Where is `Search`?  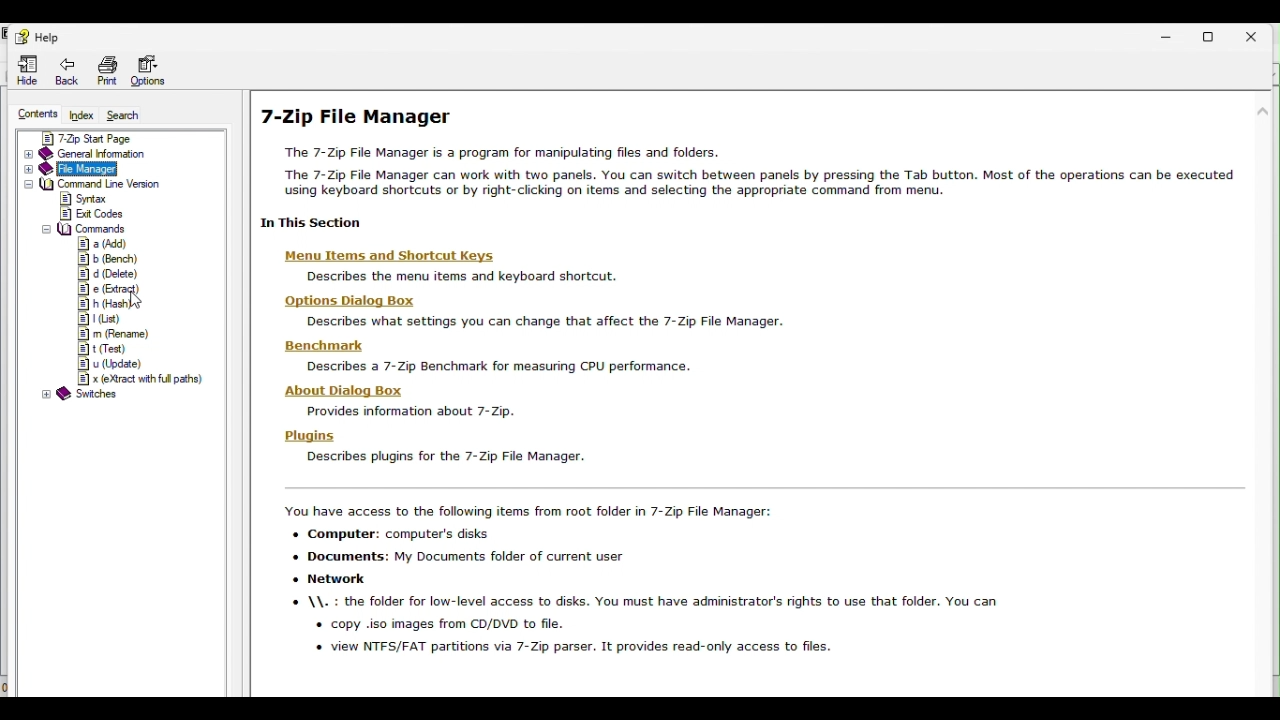
Search is located at coordinates (120, 114).